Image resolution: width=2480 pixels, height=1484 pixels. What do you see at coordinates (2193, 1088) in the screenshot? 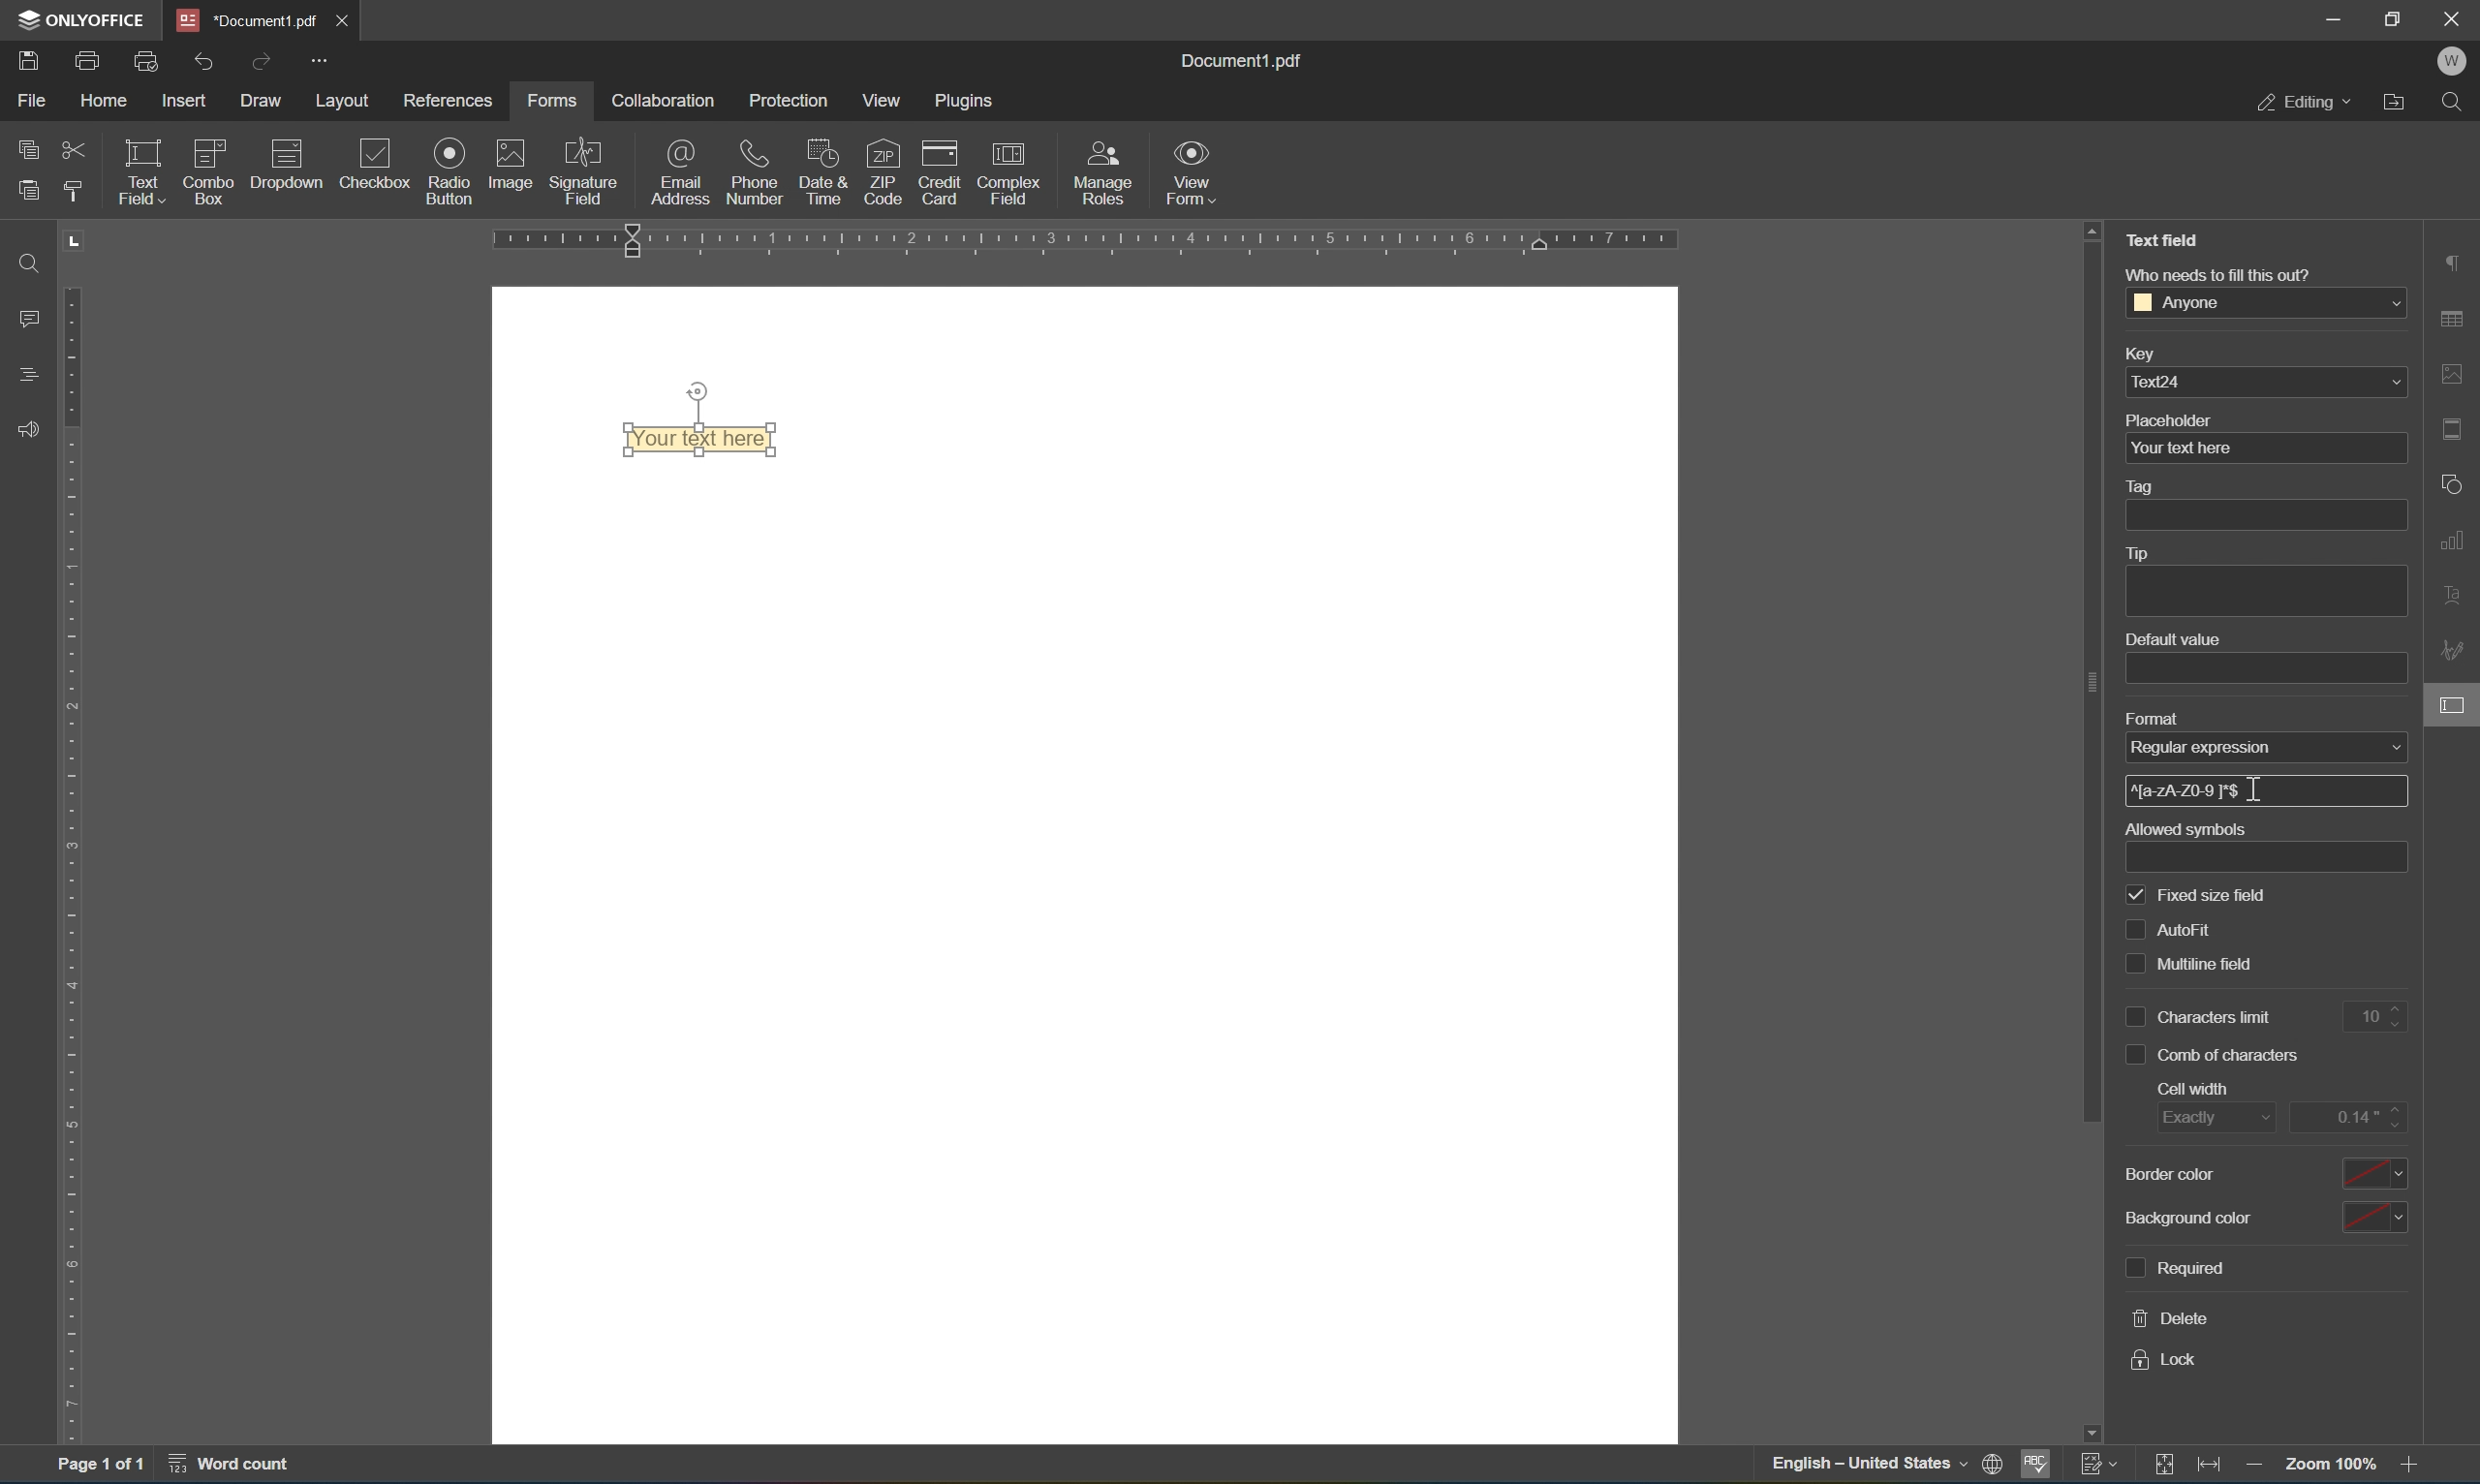
I see `cell width` at bounding box center [2193, 1088].